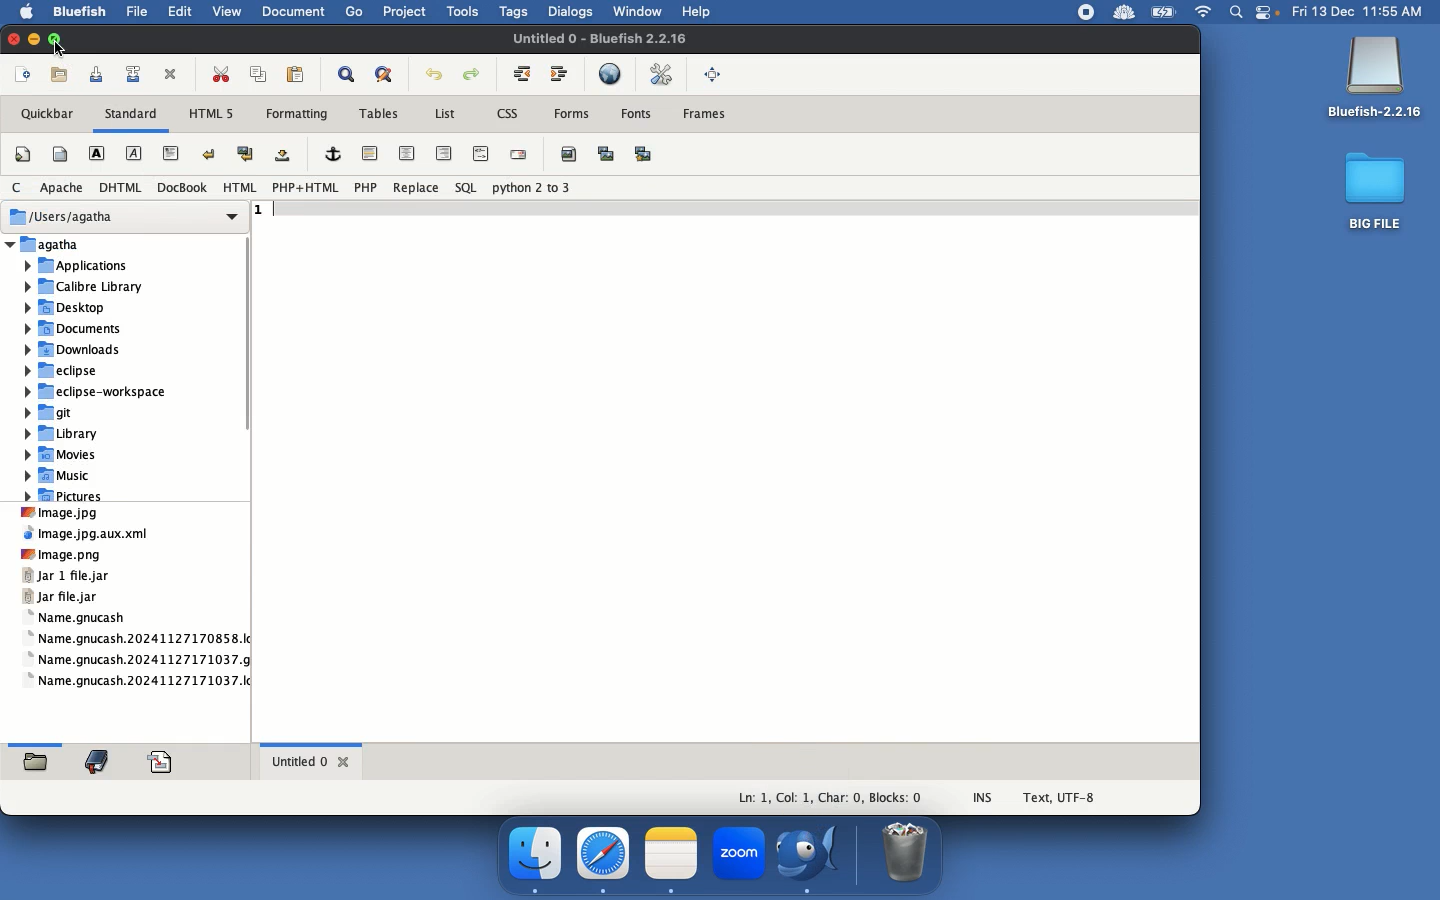 The width and height of the screenshot is (1440, 900). What do you see at coordinates (88, 264) in the screenshot?
I see `applications` at bounding box center [88, 264].